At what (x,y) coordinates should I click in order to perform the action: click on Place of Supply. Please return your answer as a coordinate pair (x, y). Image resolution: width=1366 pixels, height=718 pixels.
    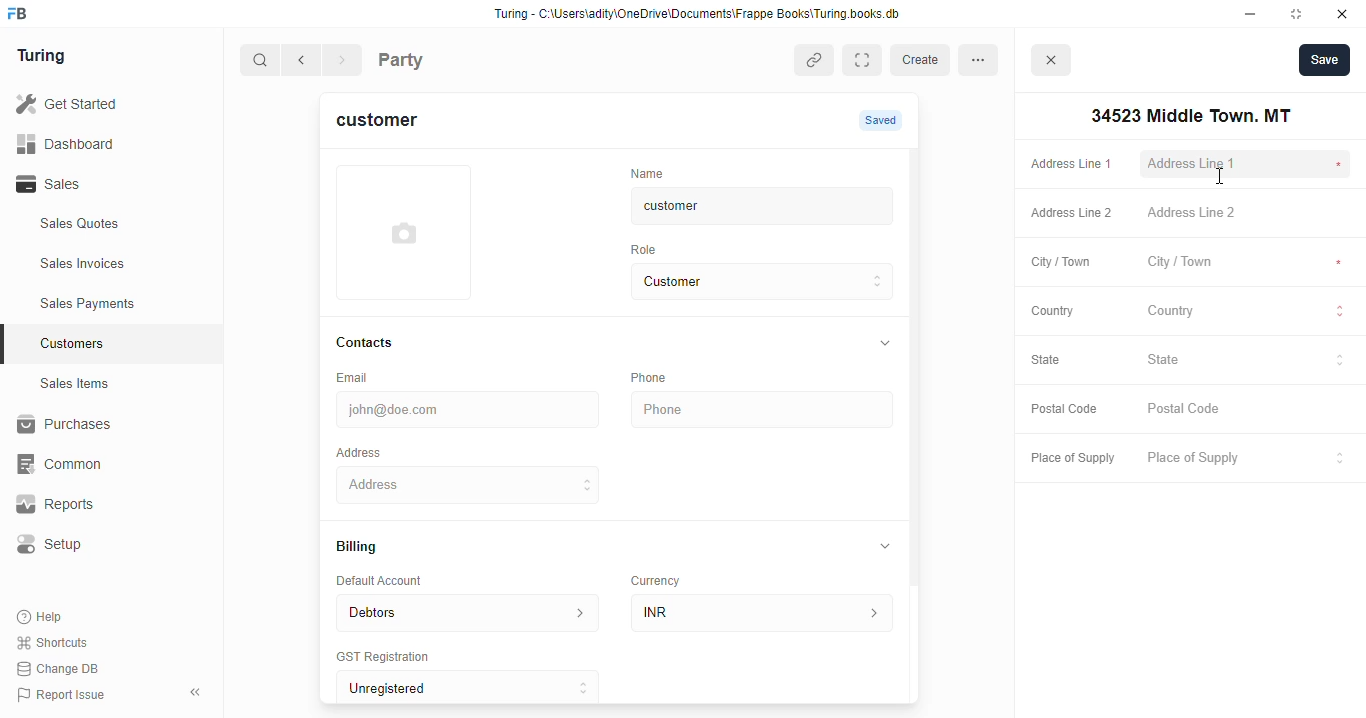
    Looking at the image, I should click on (1243, 459).